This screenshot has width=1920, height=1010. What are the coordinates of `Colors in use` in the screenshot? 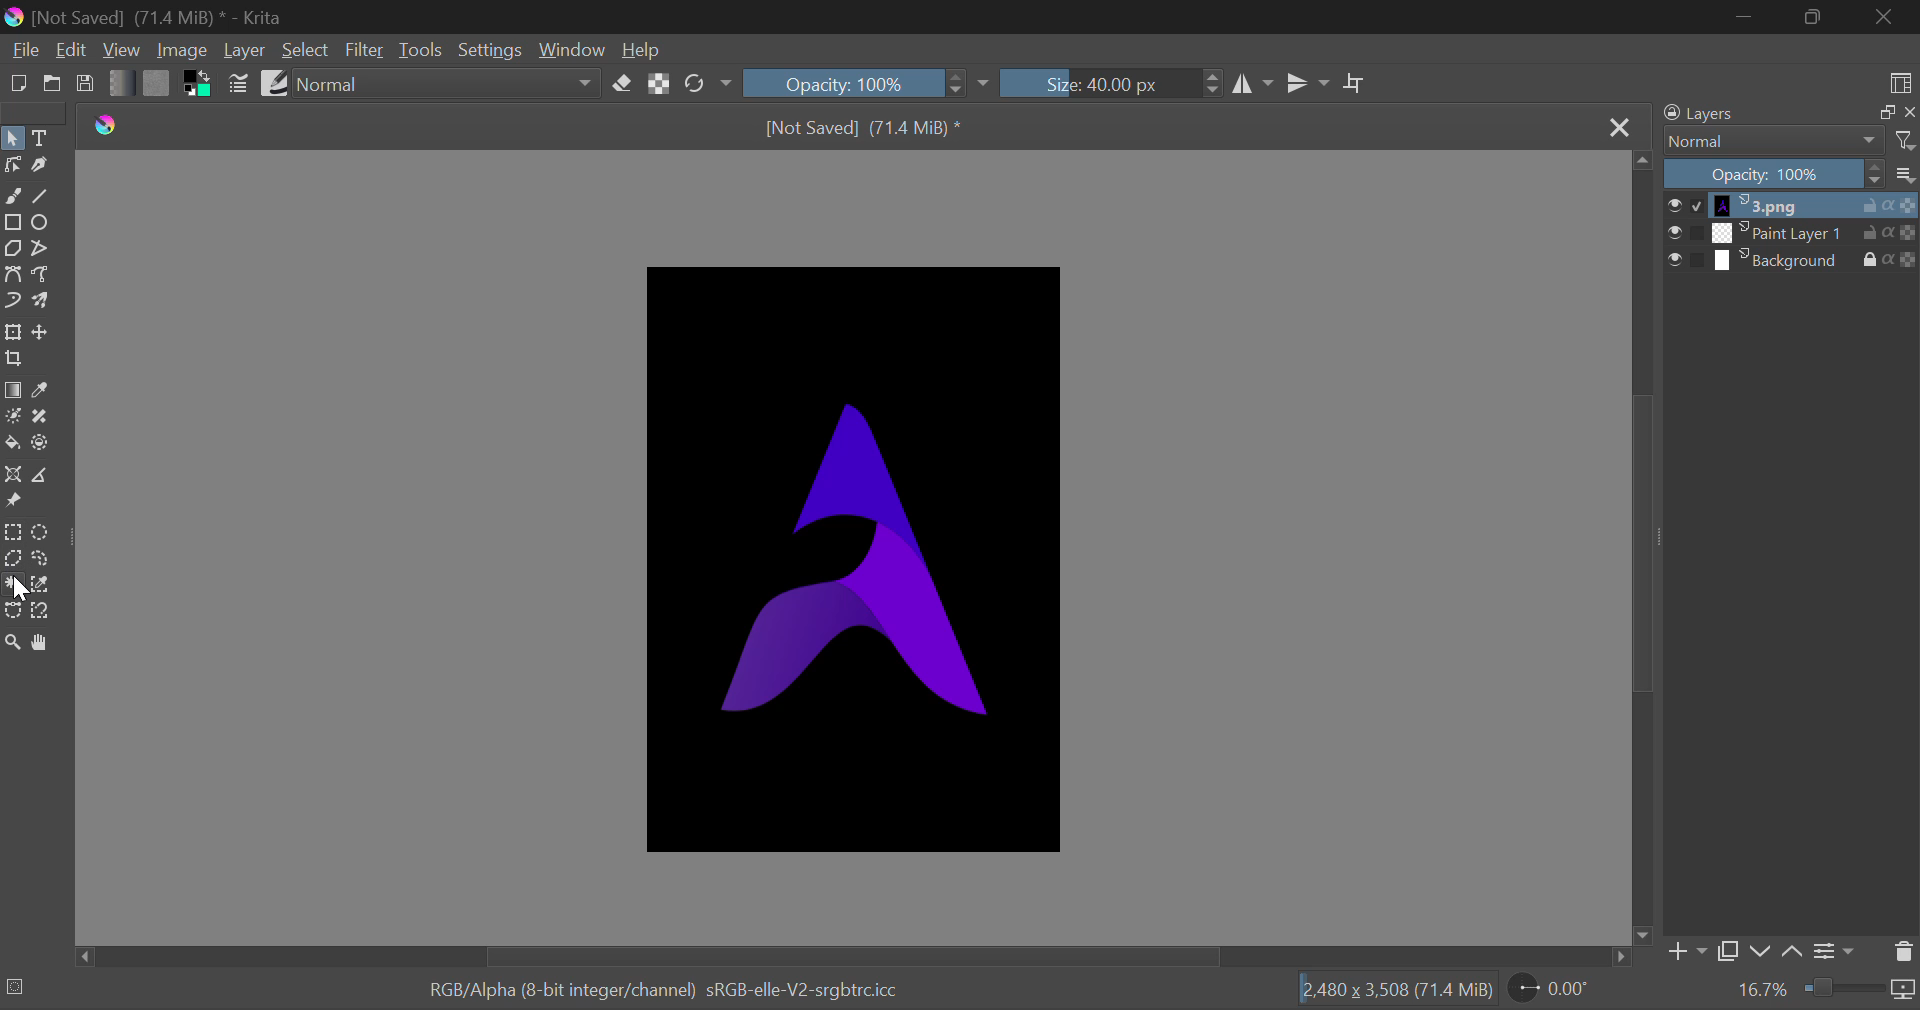 It's located at (199, 84).